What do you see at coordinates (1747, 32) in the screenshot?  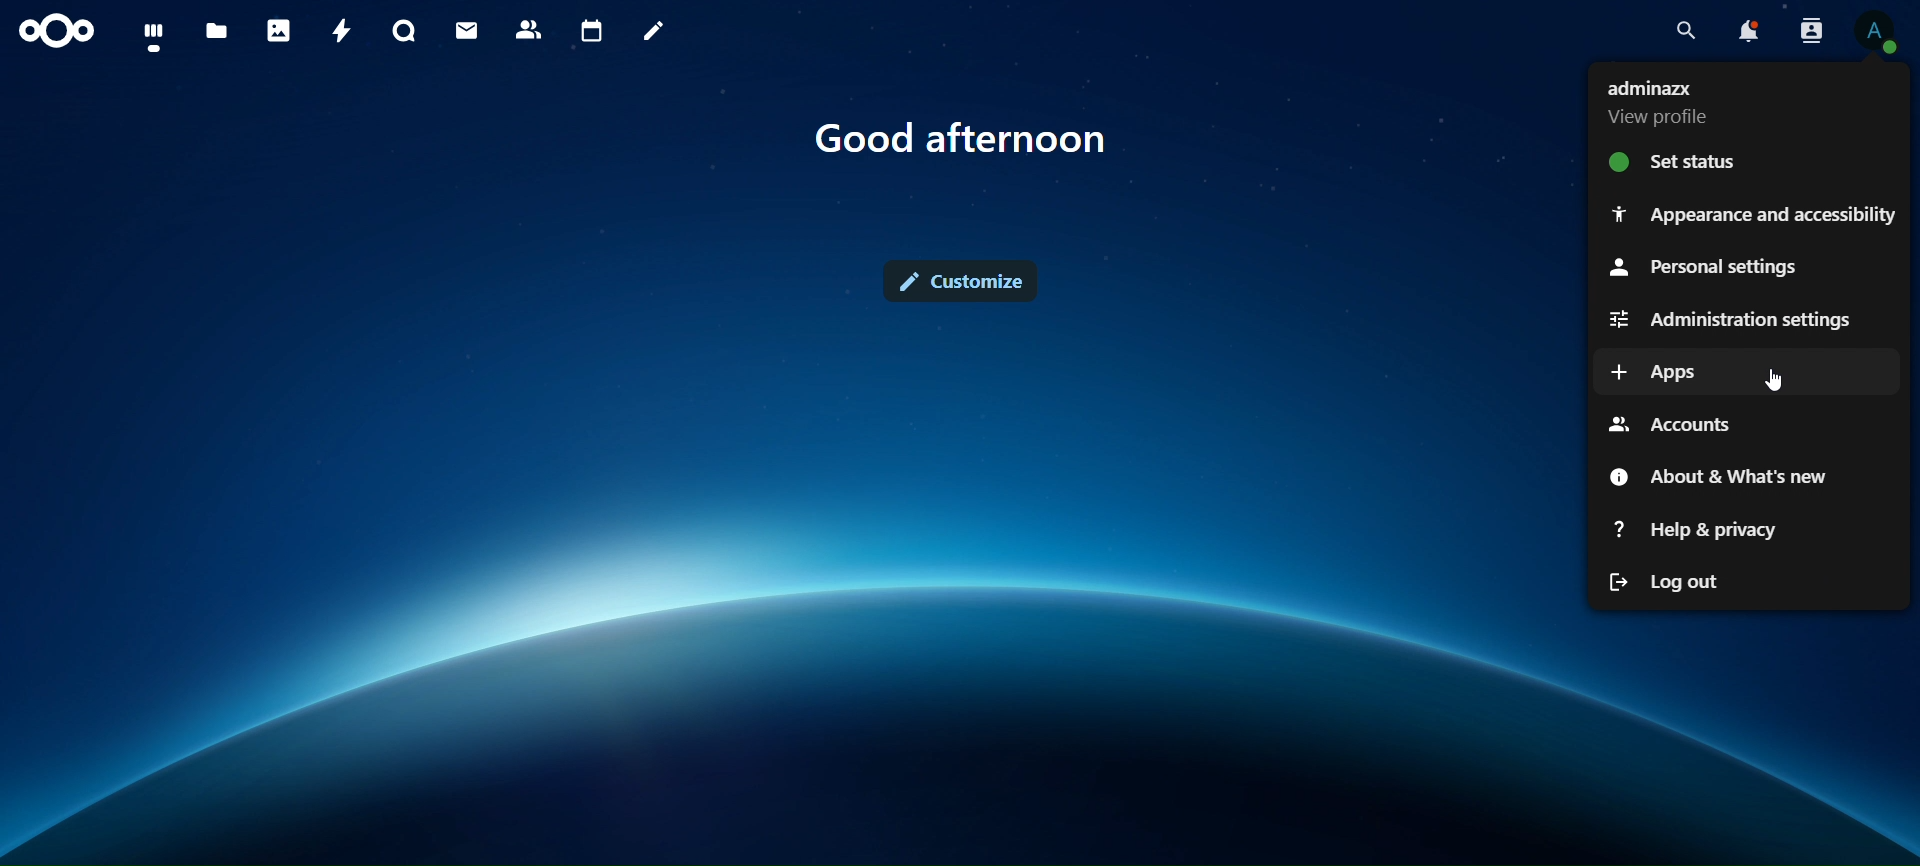 I see `notification` at bounding box center [1747, 32].